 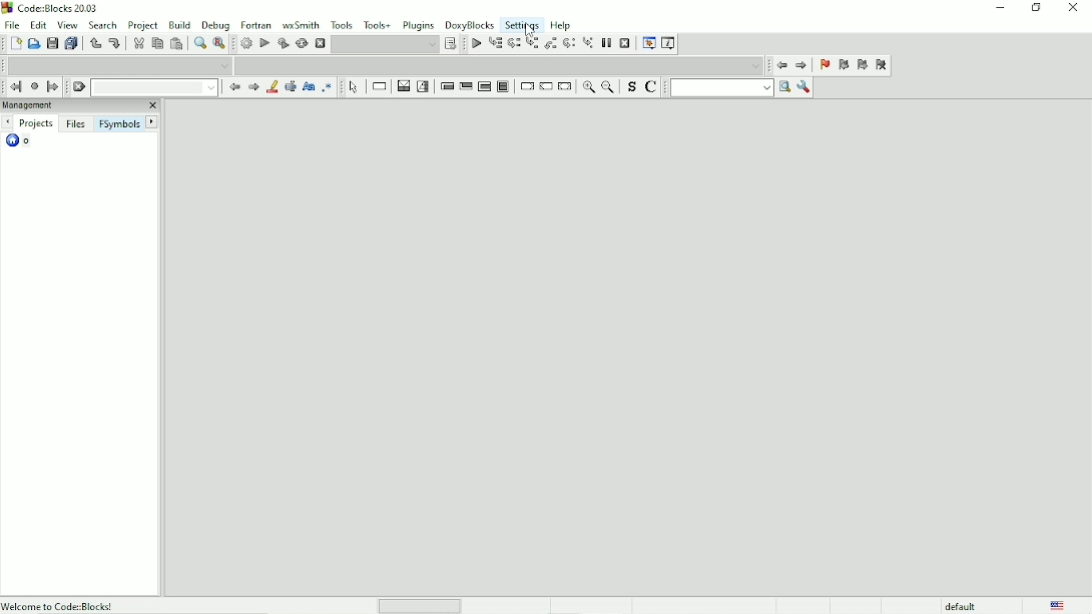 I want to click on Next bookmark, so click(x=861, y=65).